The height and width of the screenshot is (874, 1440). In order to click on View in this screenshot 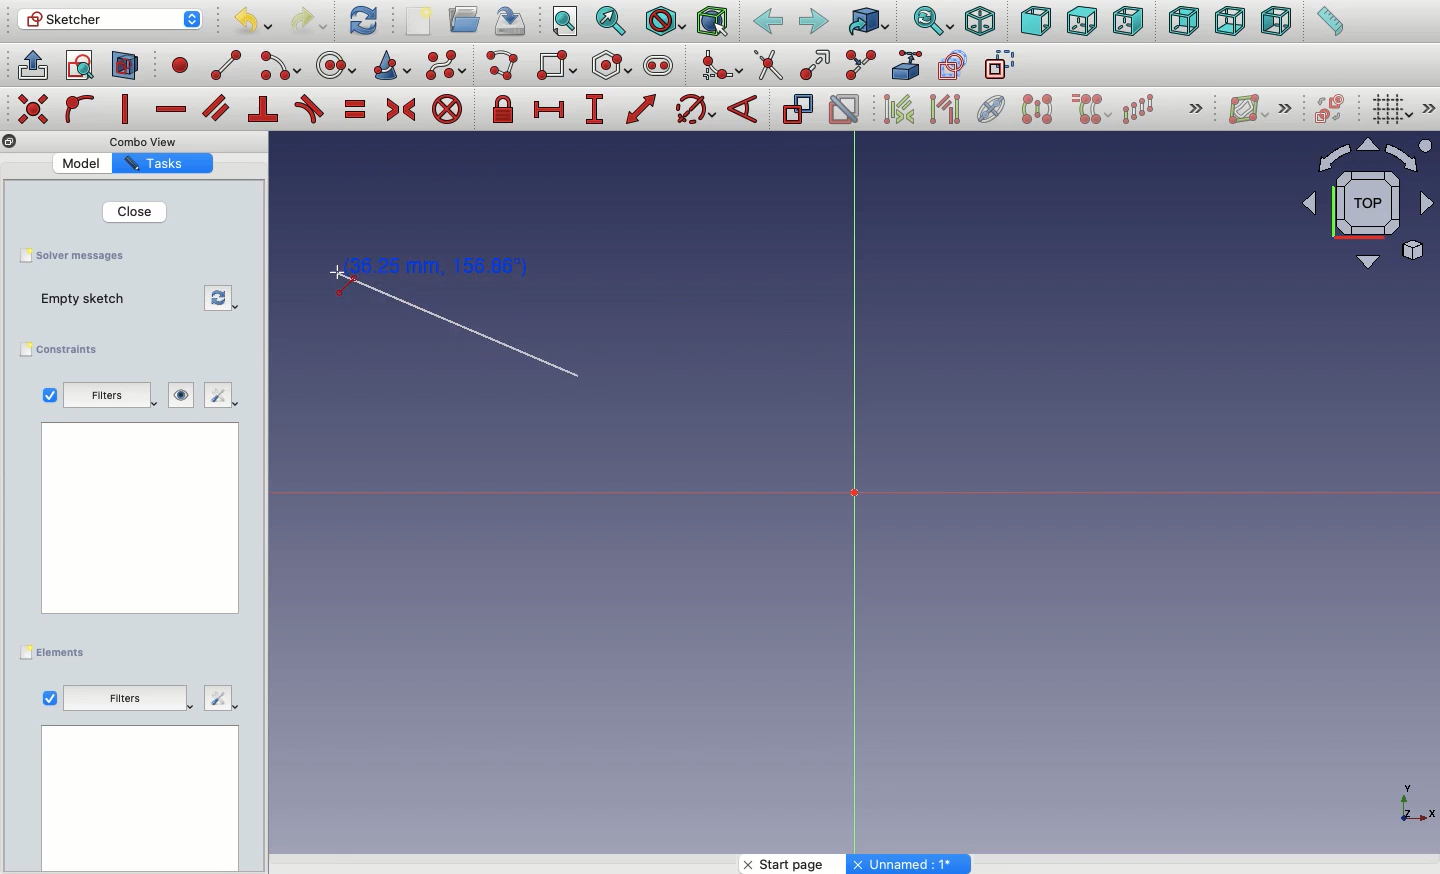, I will do `click(49, 697)`.